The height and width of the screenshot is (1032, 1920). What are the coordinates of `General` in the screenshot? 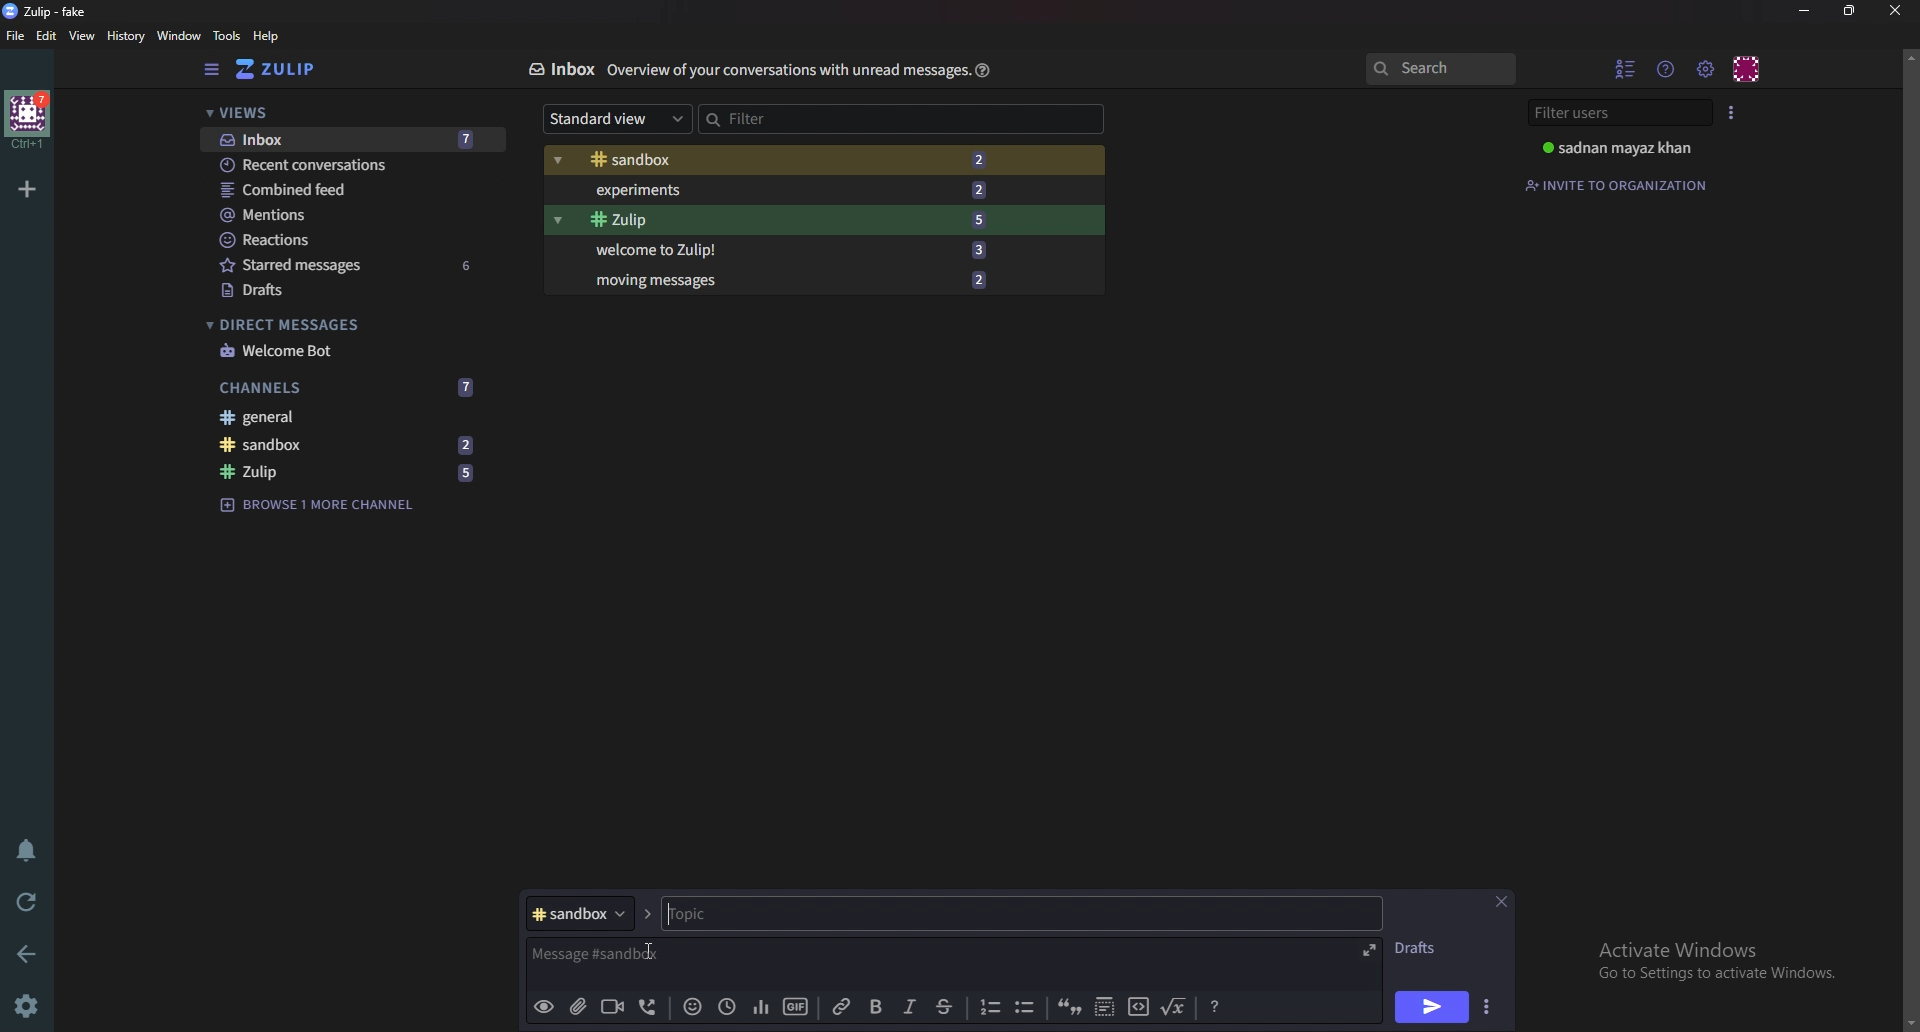 It's located at (340, 416).